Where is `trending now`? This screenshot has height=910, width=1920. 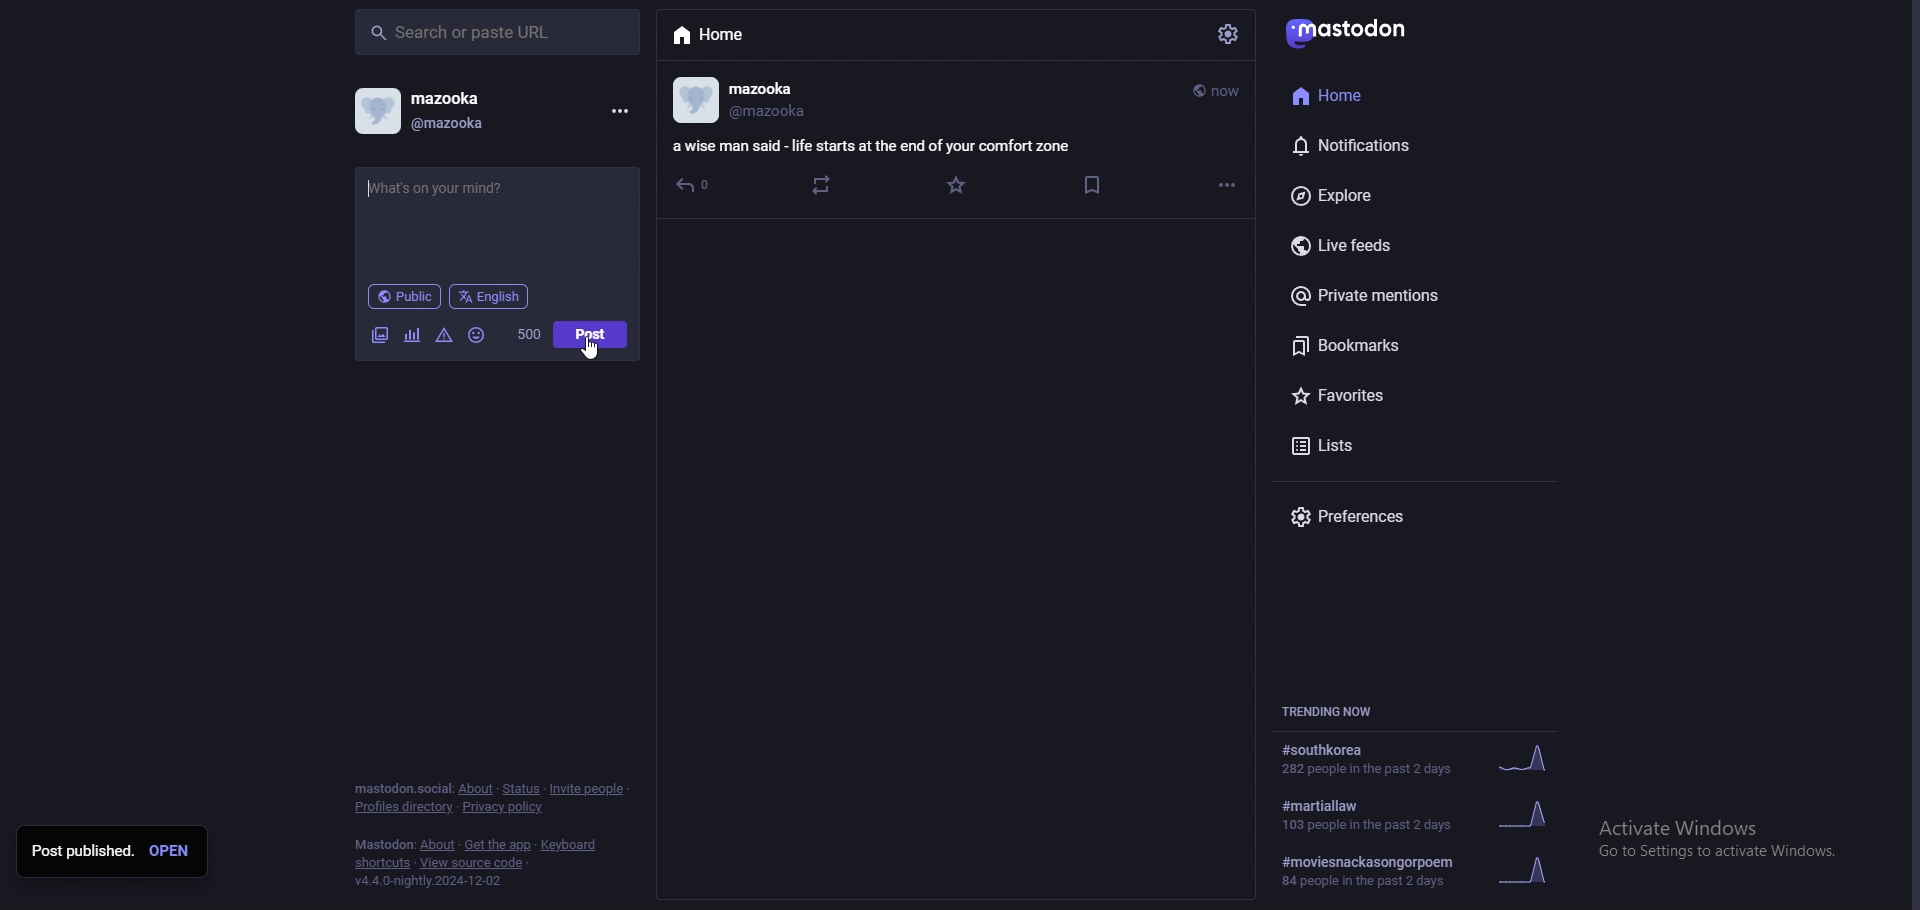
trending now is located at coordinates (1341, 711).